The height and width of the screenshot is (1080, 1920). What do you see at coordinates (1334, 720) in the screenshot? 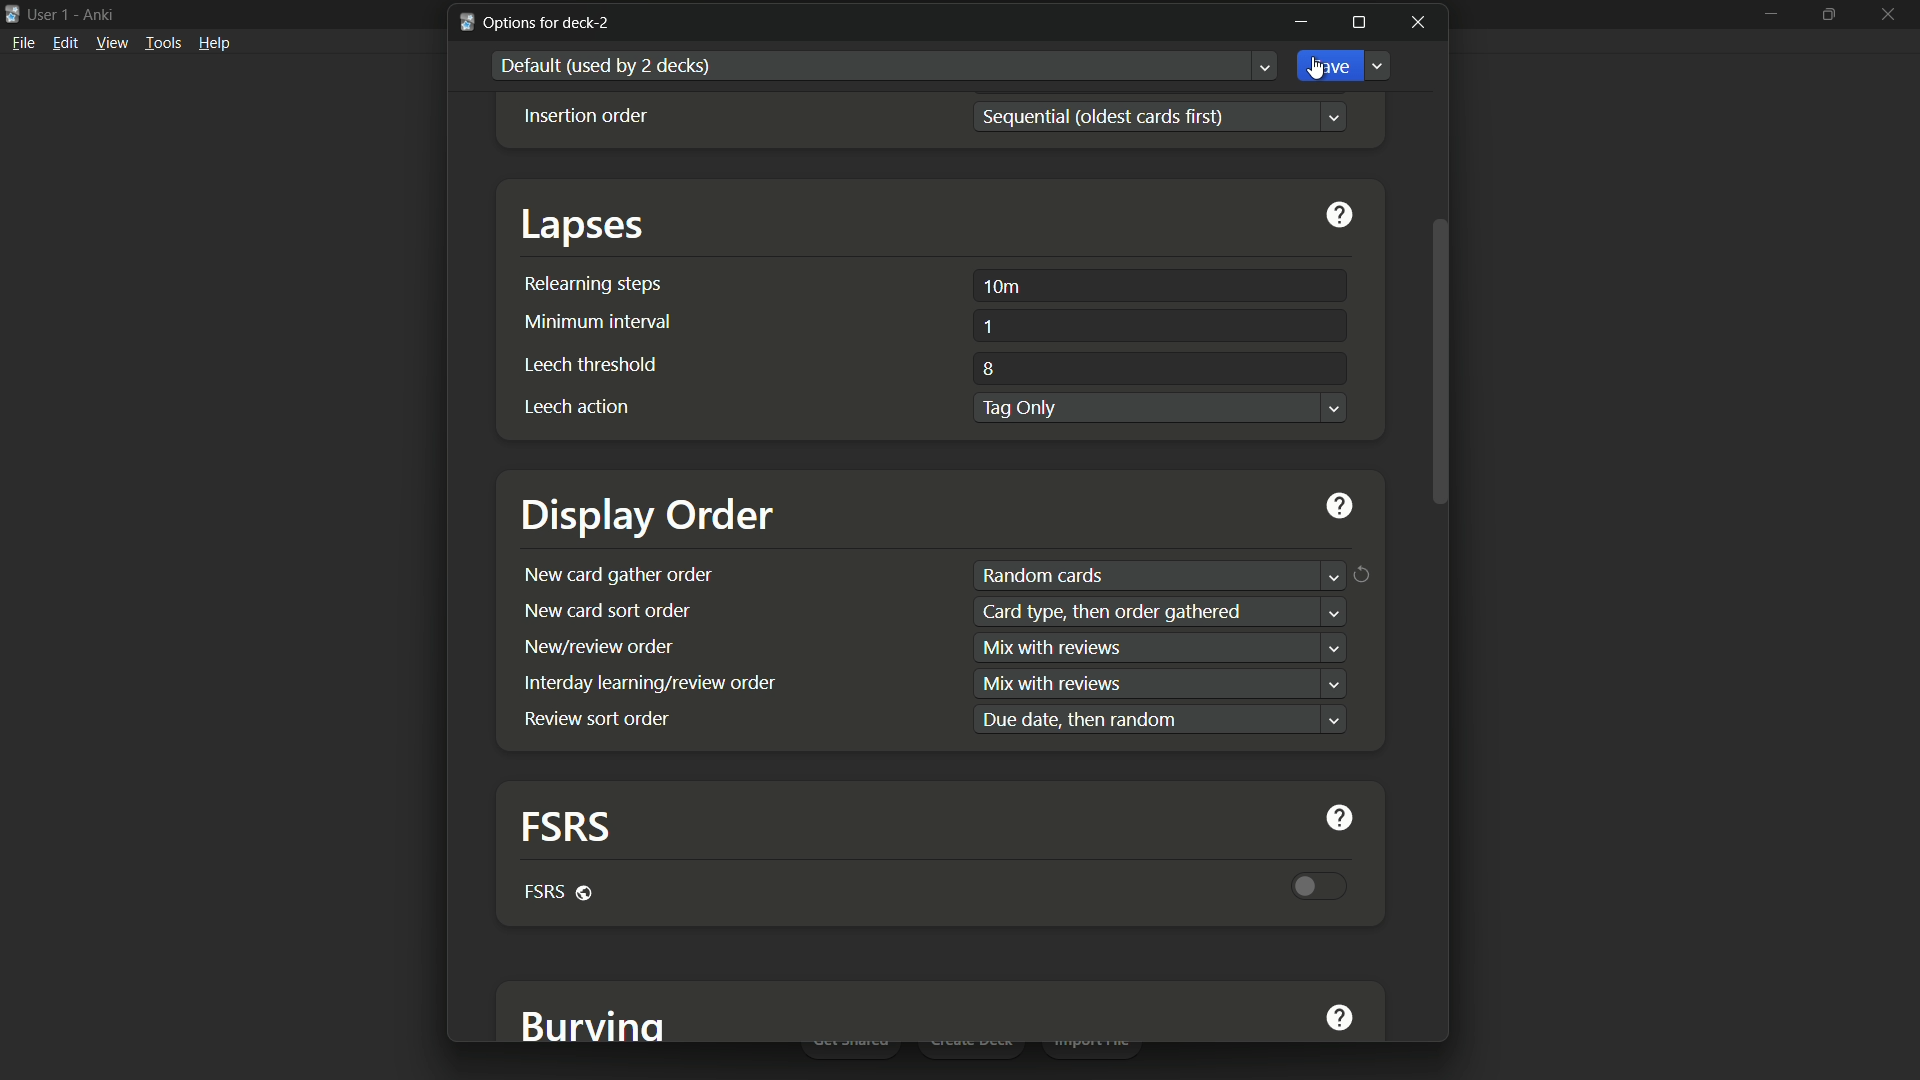
I see `dropdown` at bounding box center [1334, 720].